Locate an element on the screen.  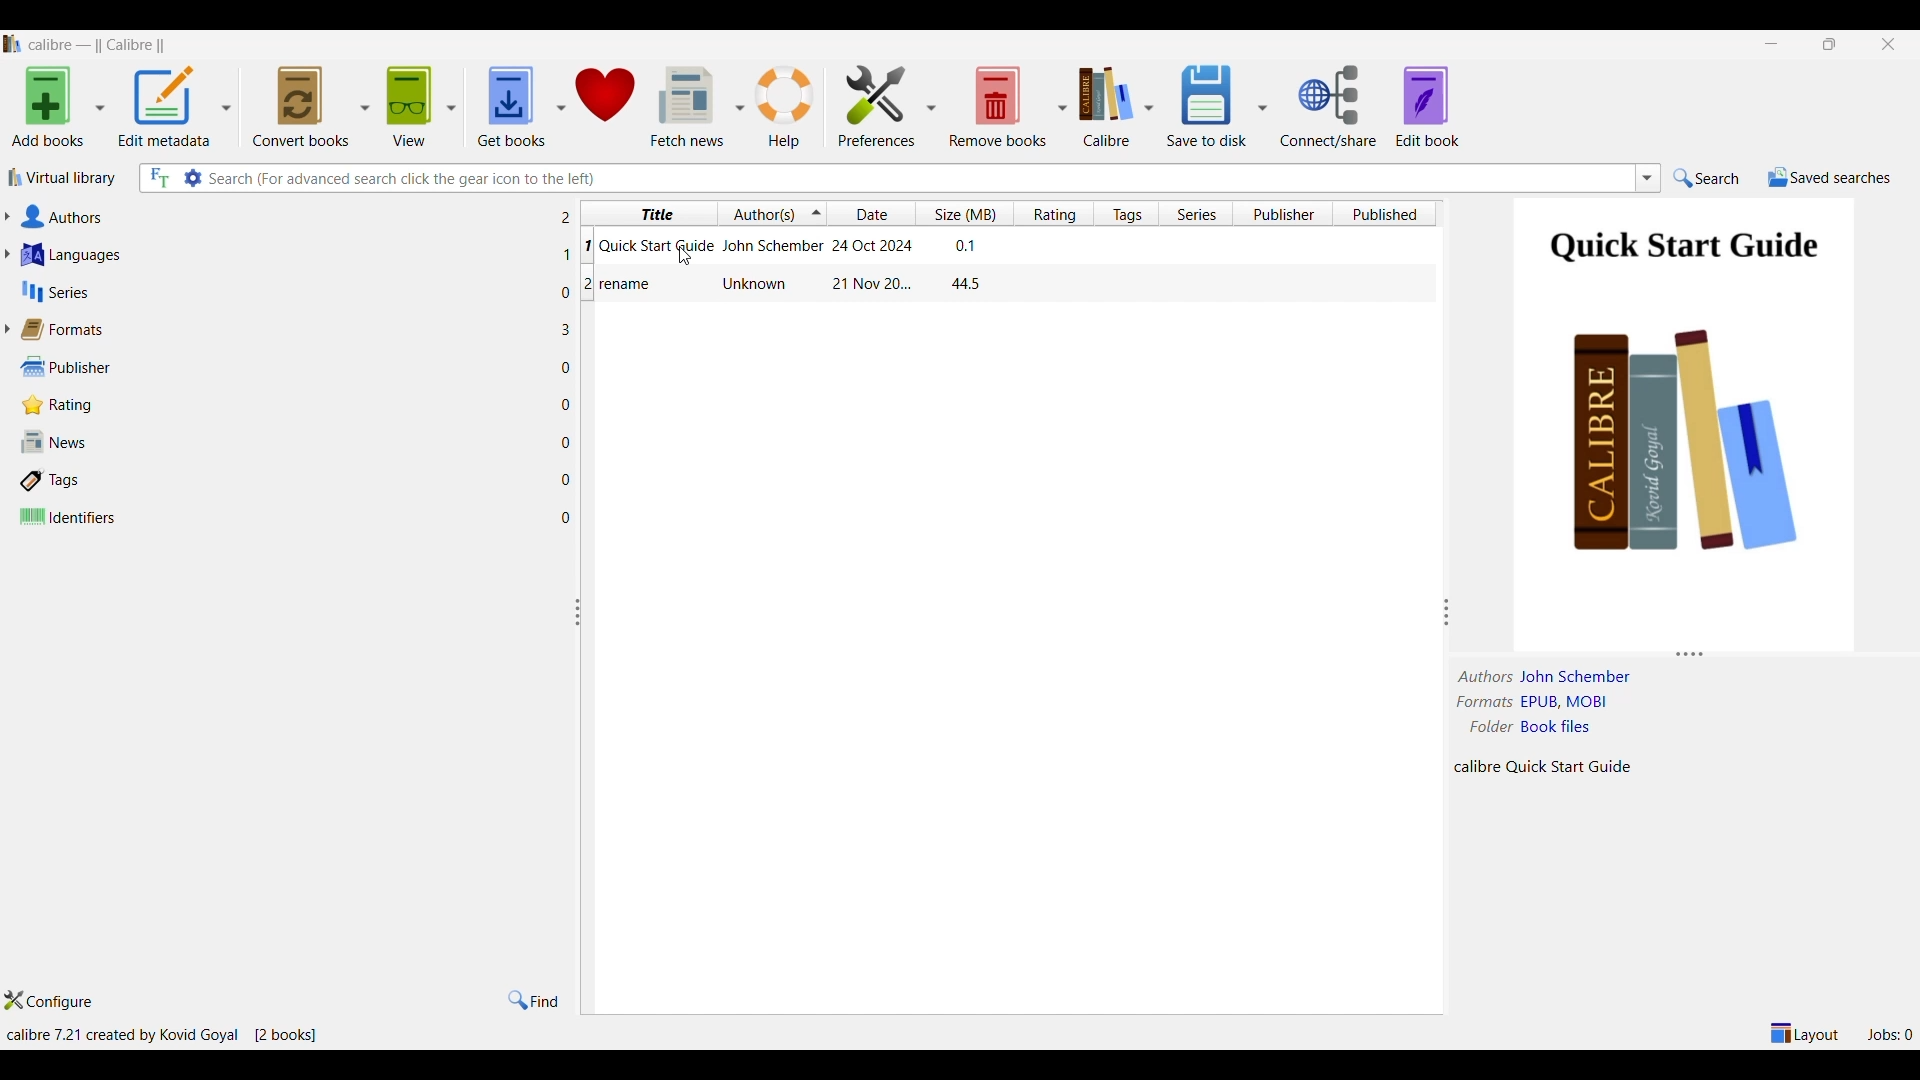
authors is located at coordinates (1486, 676).